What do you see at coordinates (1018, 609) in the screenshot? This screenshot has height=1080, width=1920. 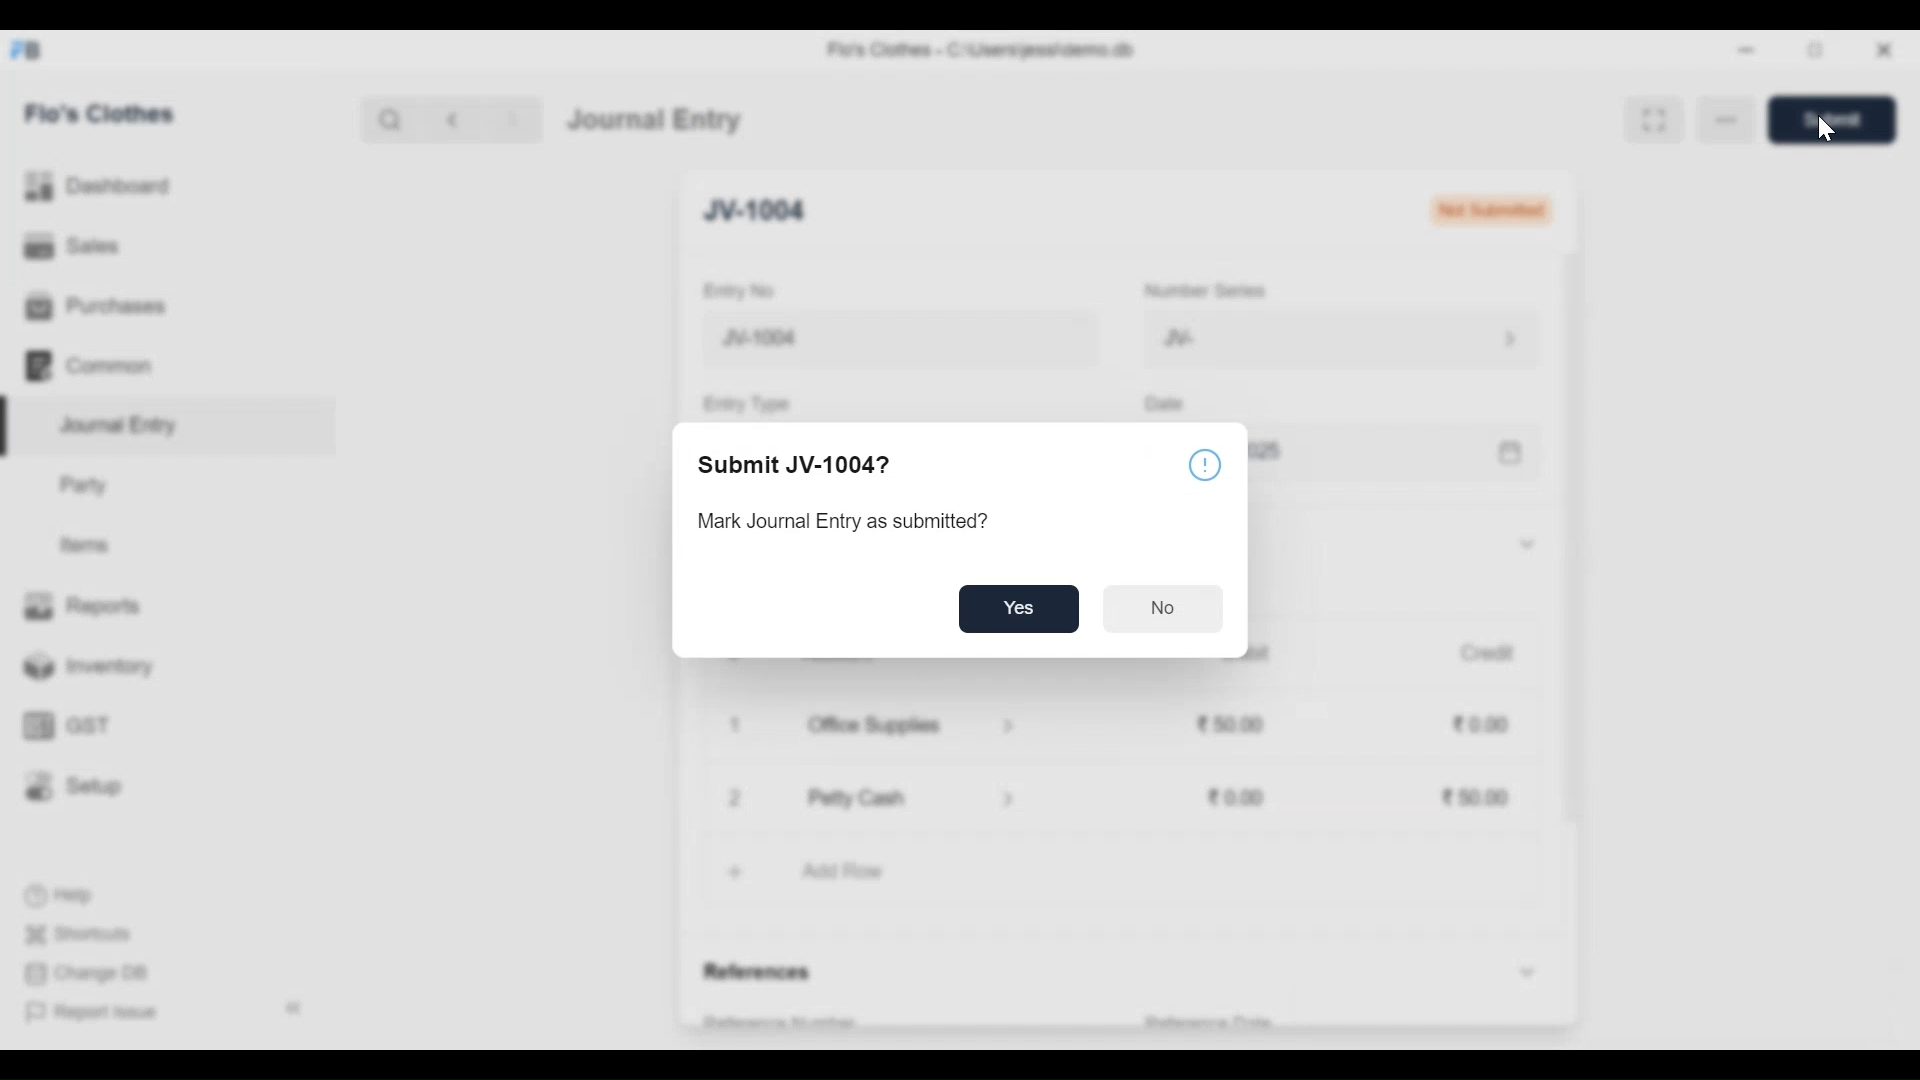 I see `Yes` at bounding box center [1018, 609].